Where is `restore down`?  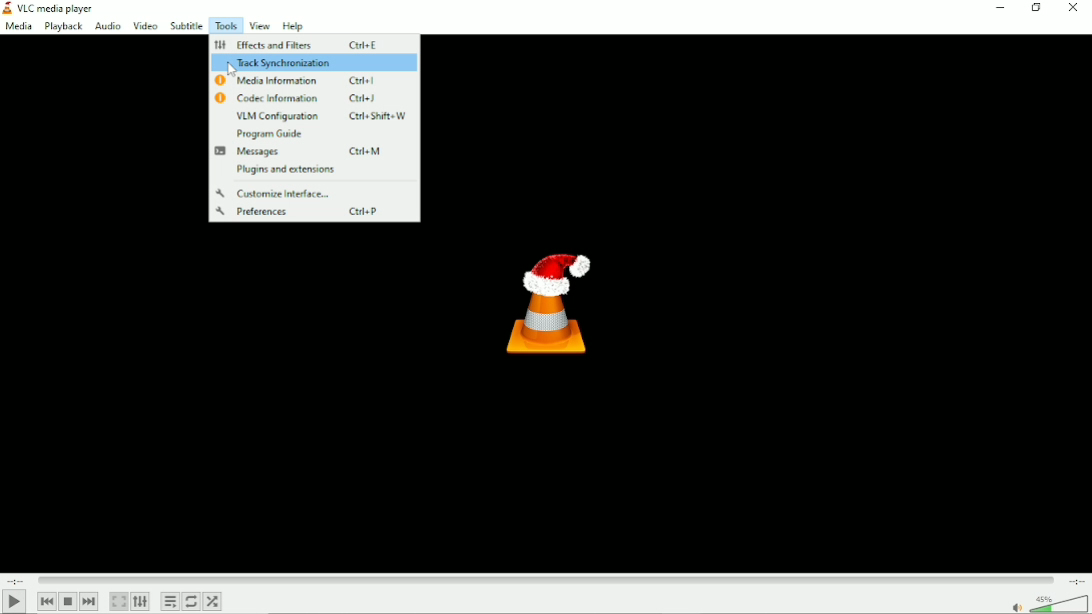 restore down is located at coordinates (1036, 9).